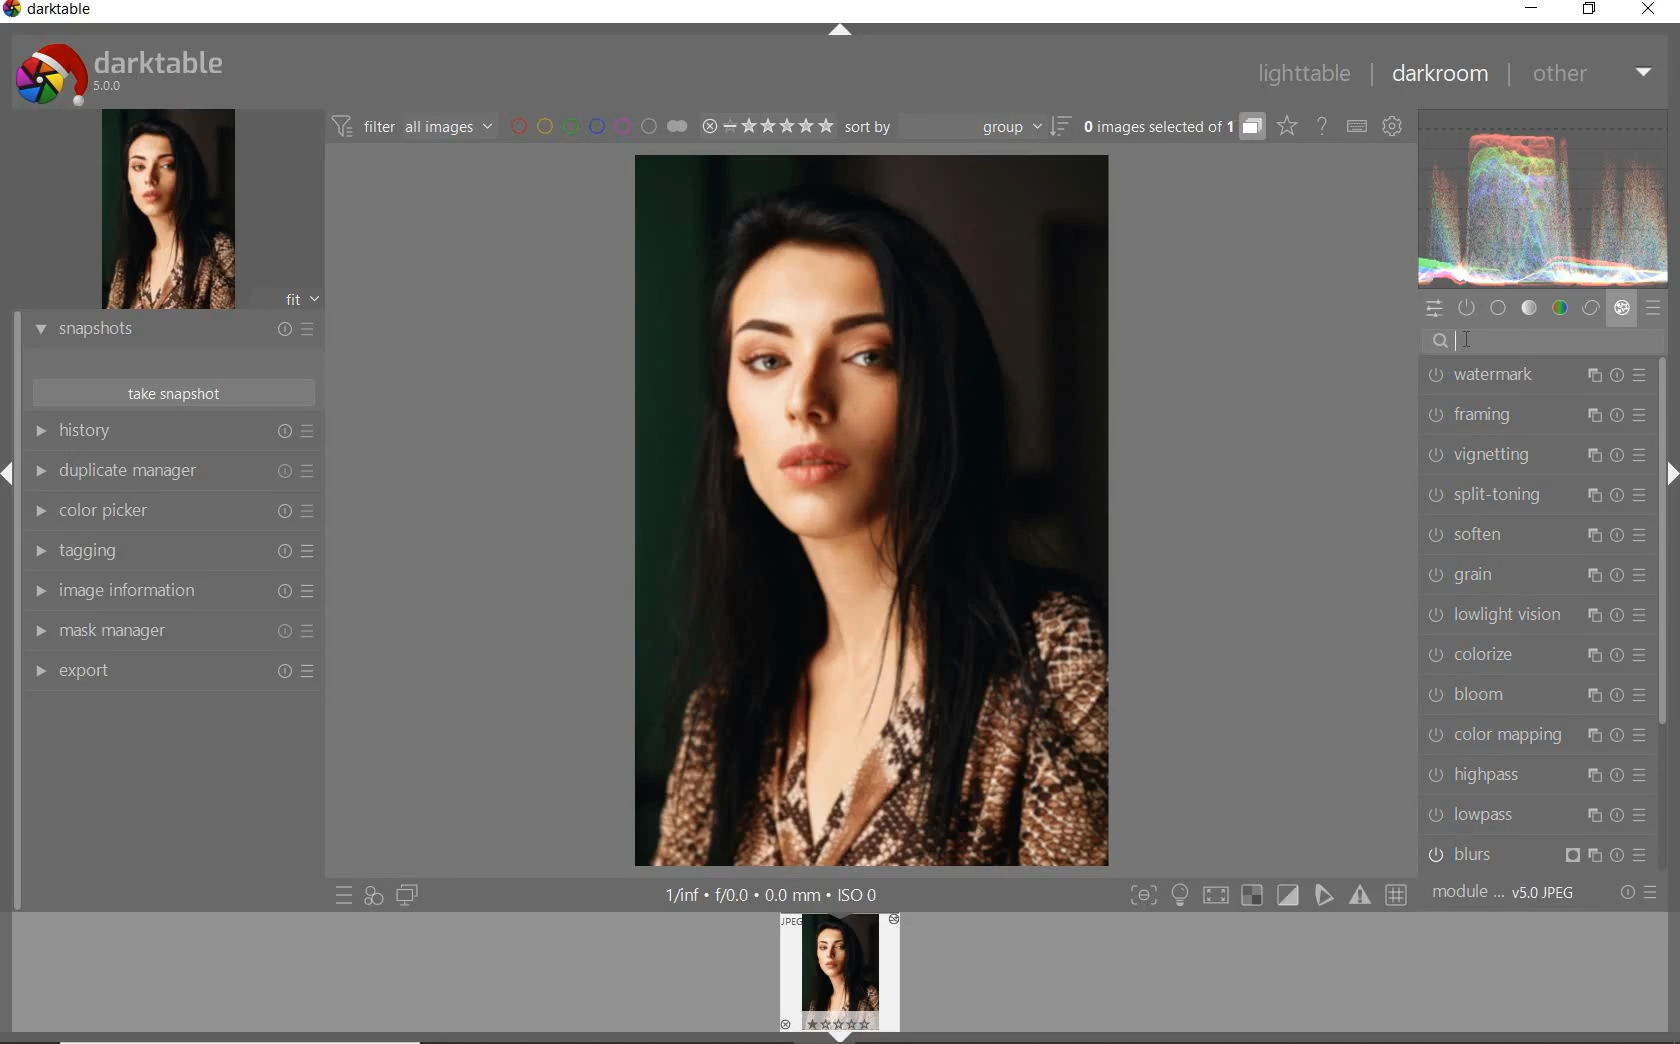 The image size is (1680, 1044). Describe the element at coordinates (414, 129) in the screenshot. I see `filter all images by module order` at that location.